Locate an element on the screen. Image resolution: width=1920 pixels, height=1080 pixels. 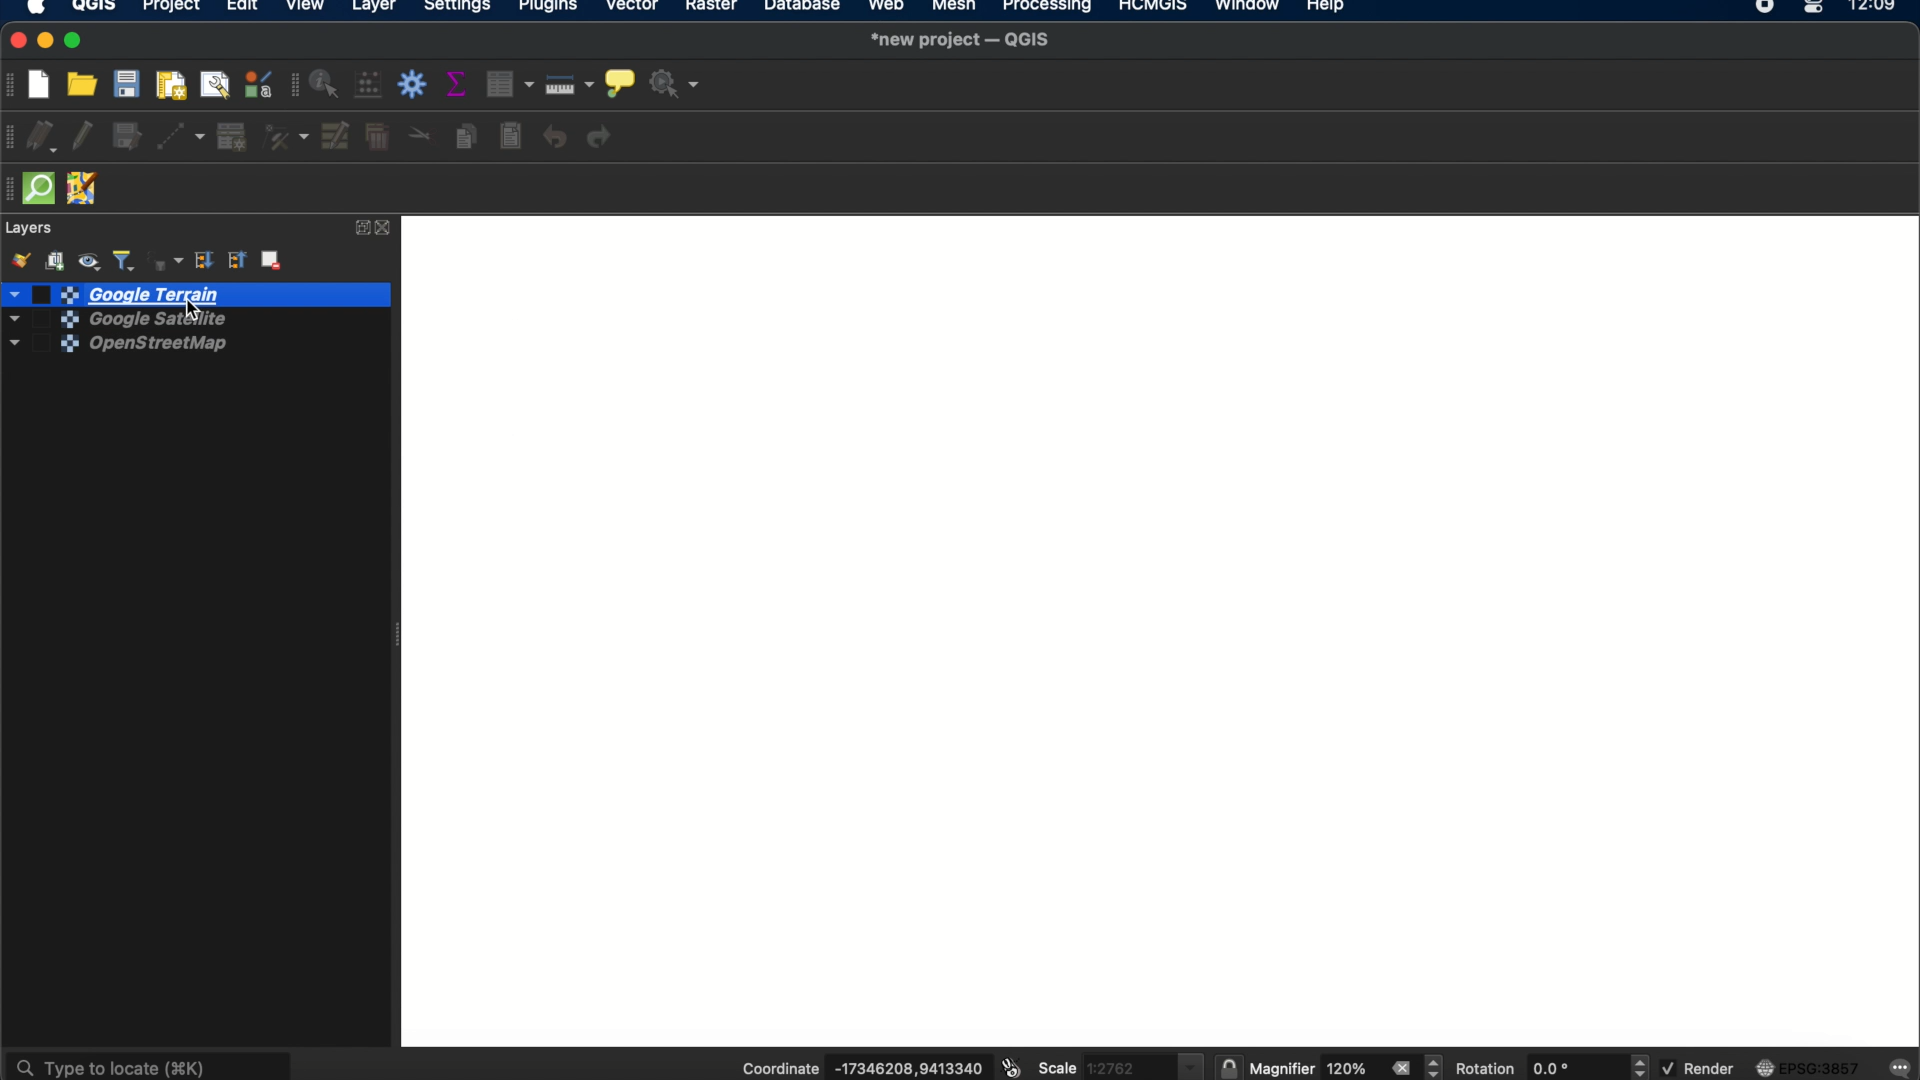
open street map is located at coordinates (114, 347).